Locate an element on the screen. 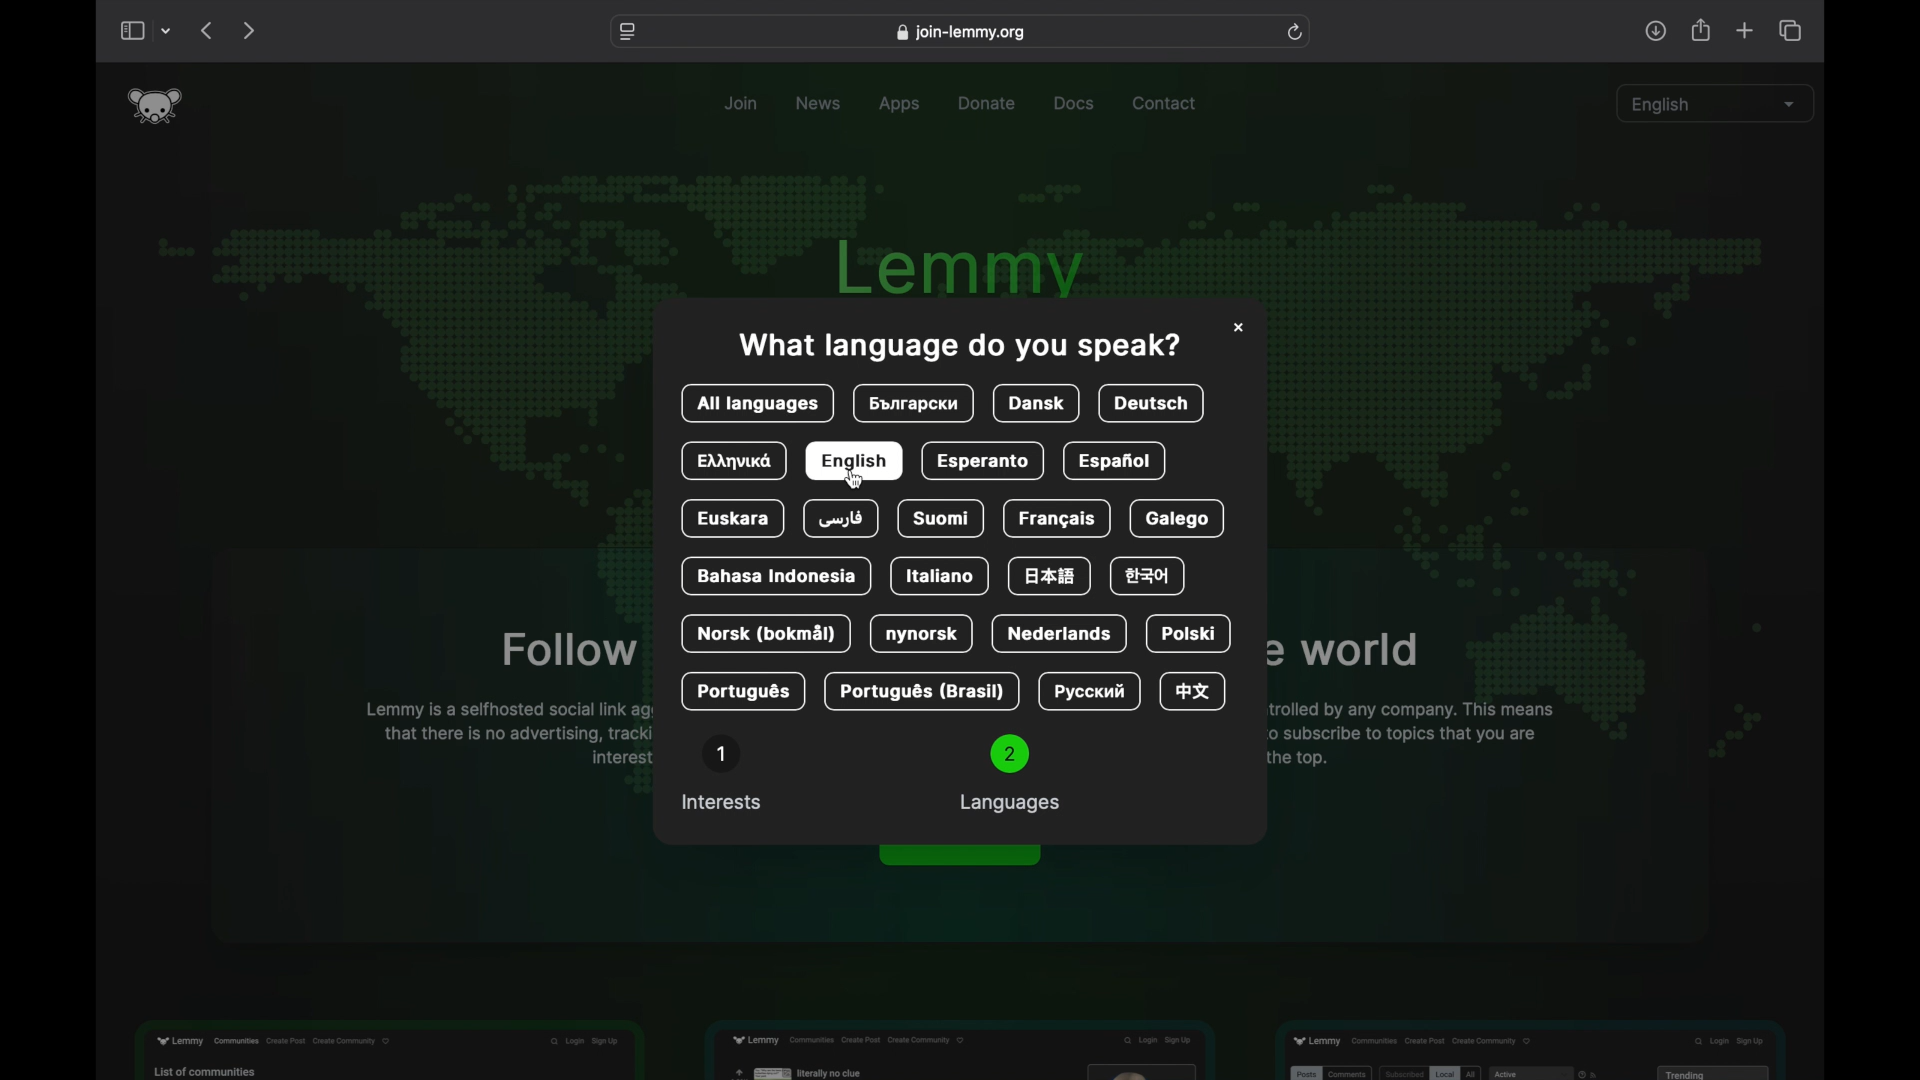  expanol is located at coordinates (1114, 462).